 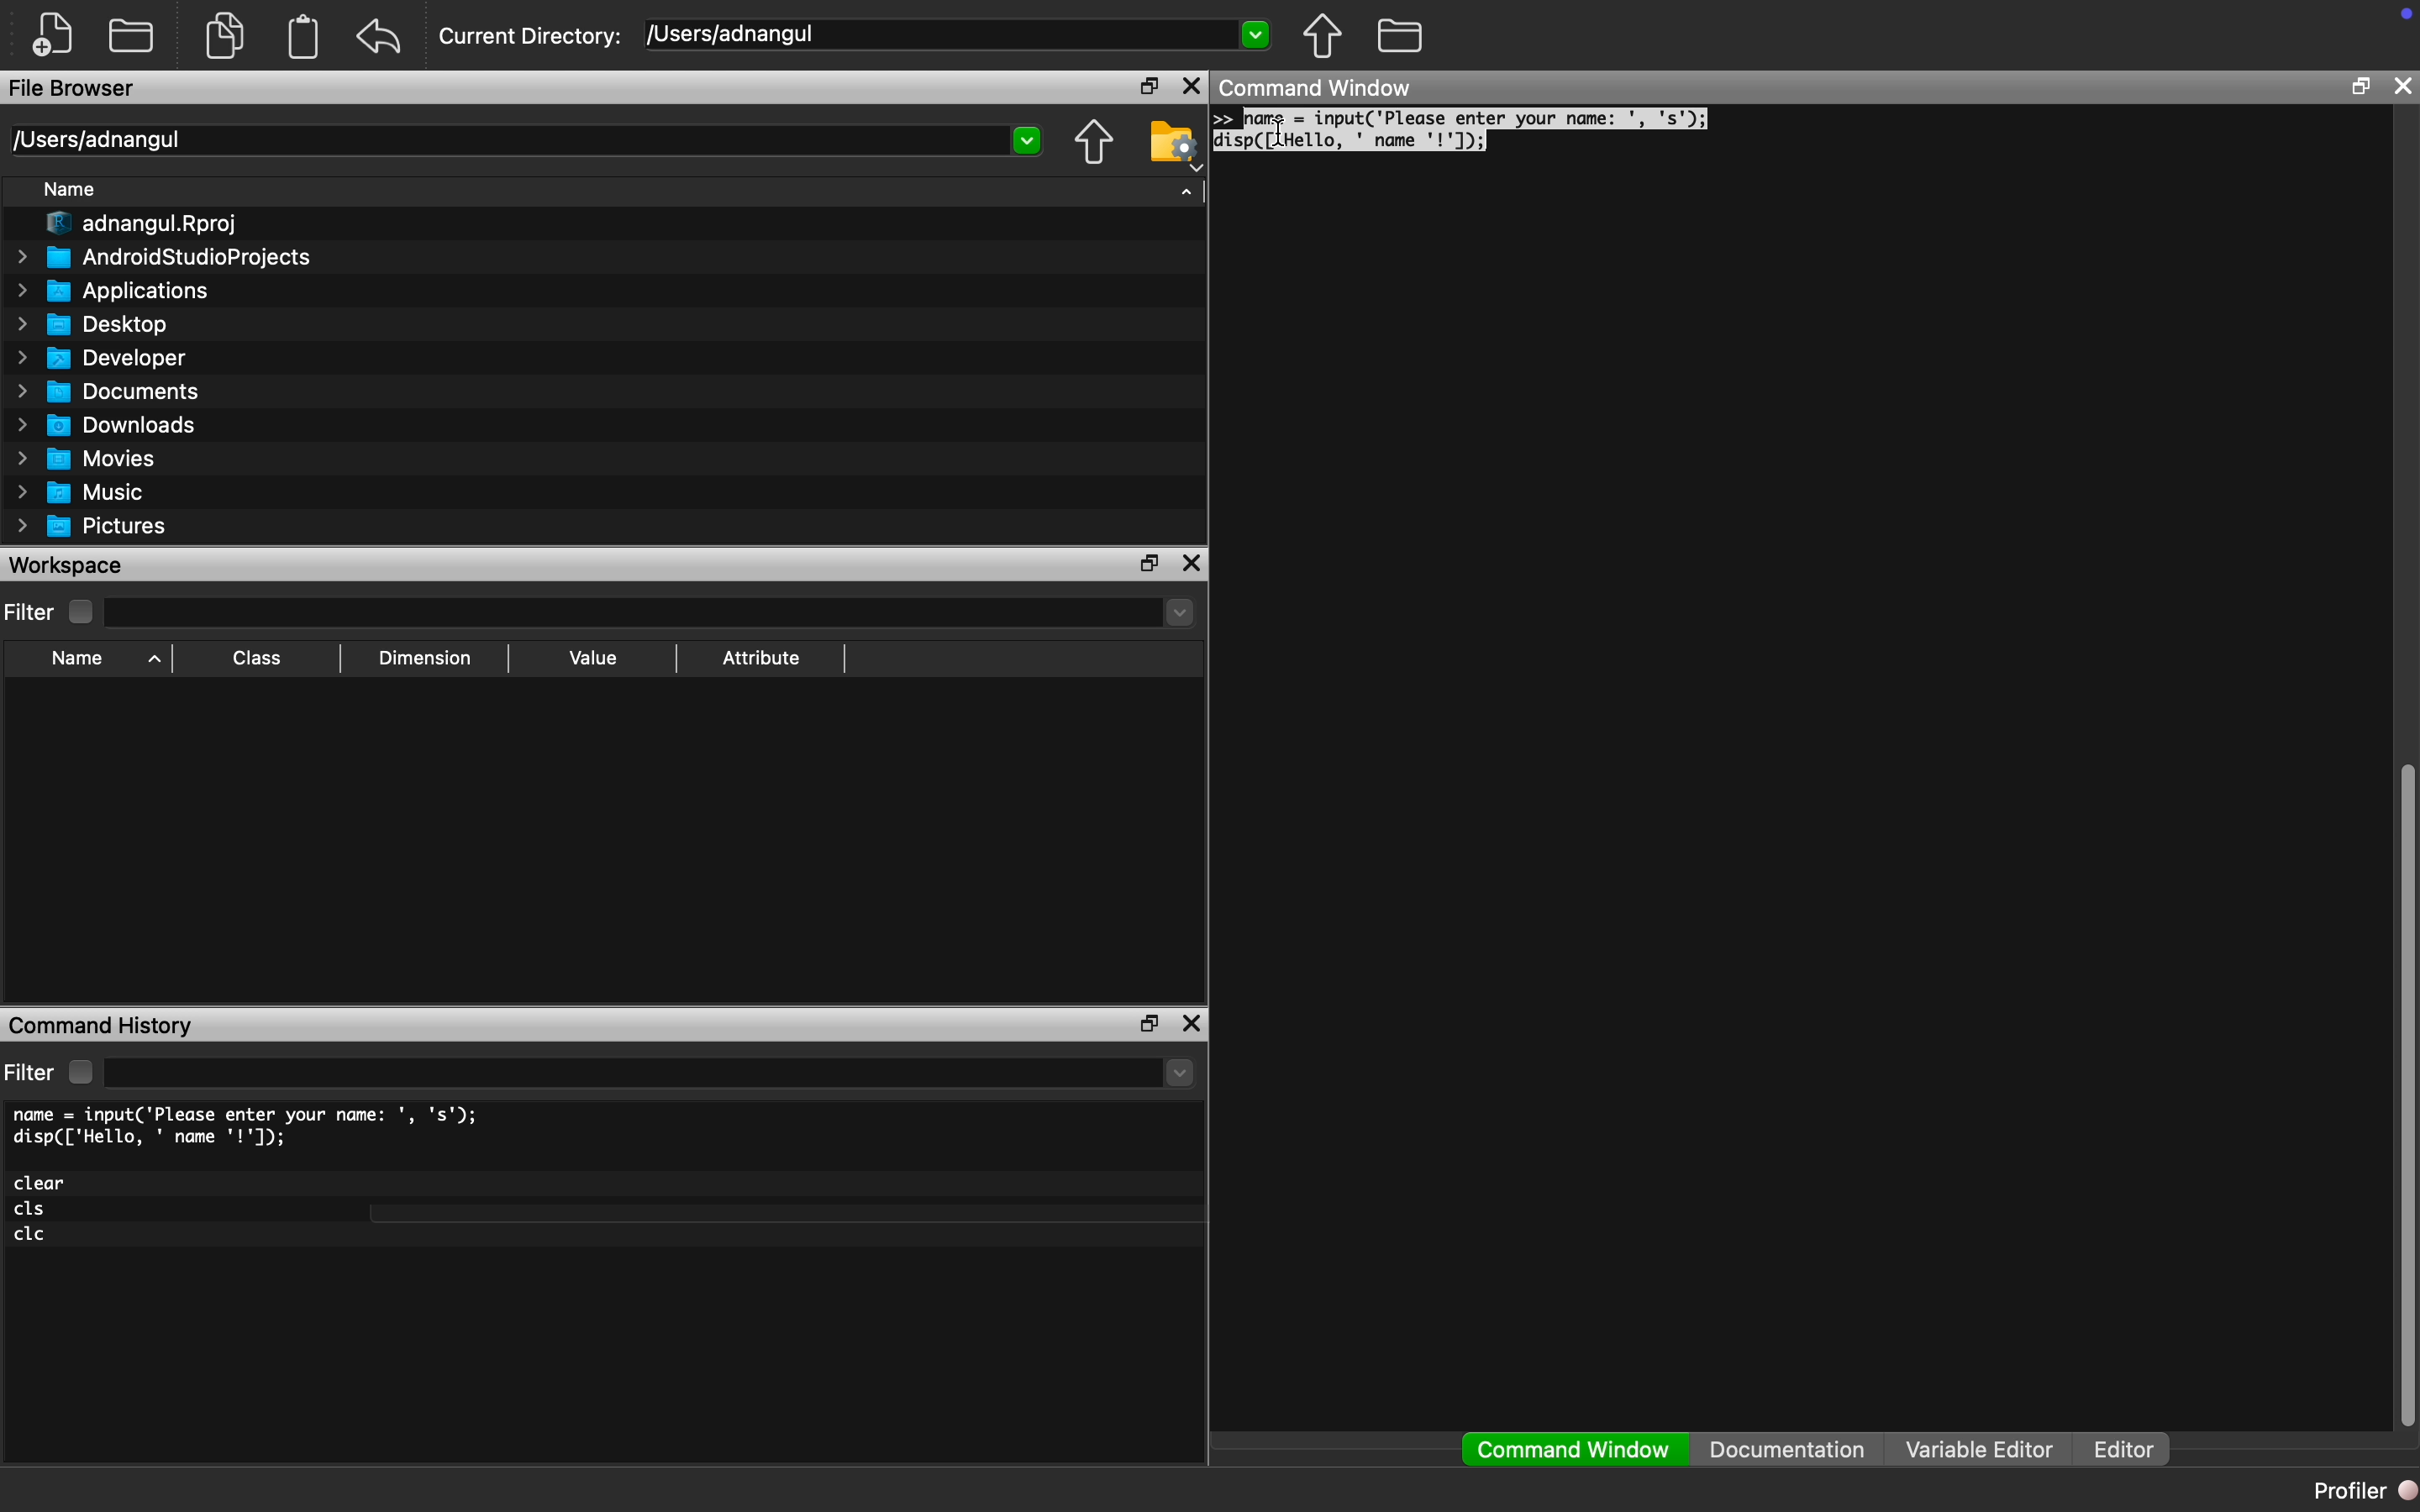 What do you see at coordinates (253, 658) in the screenshot?
I see `Class` at bounding box center [253, 658].